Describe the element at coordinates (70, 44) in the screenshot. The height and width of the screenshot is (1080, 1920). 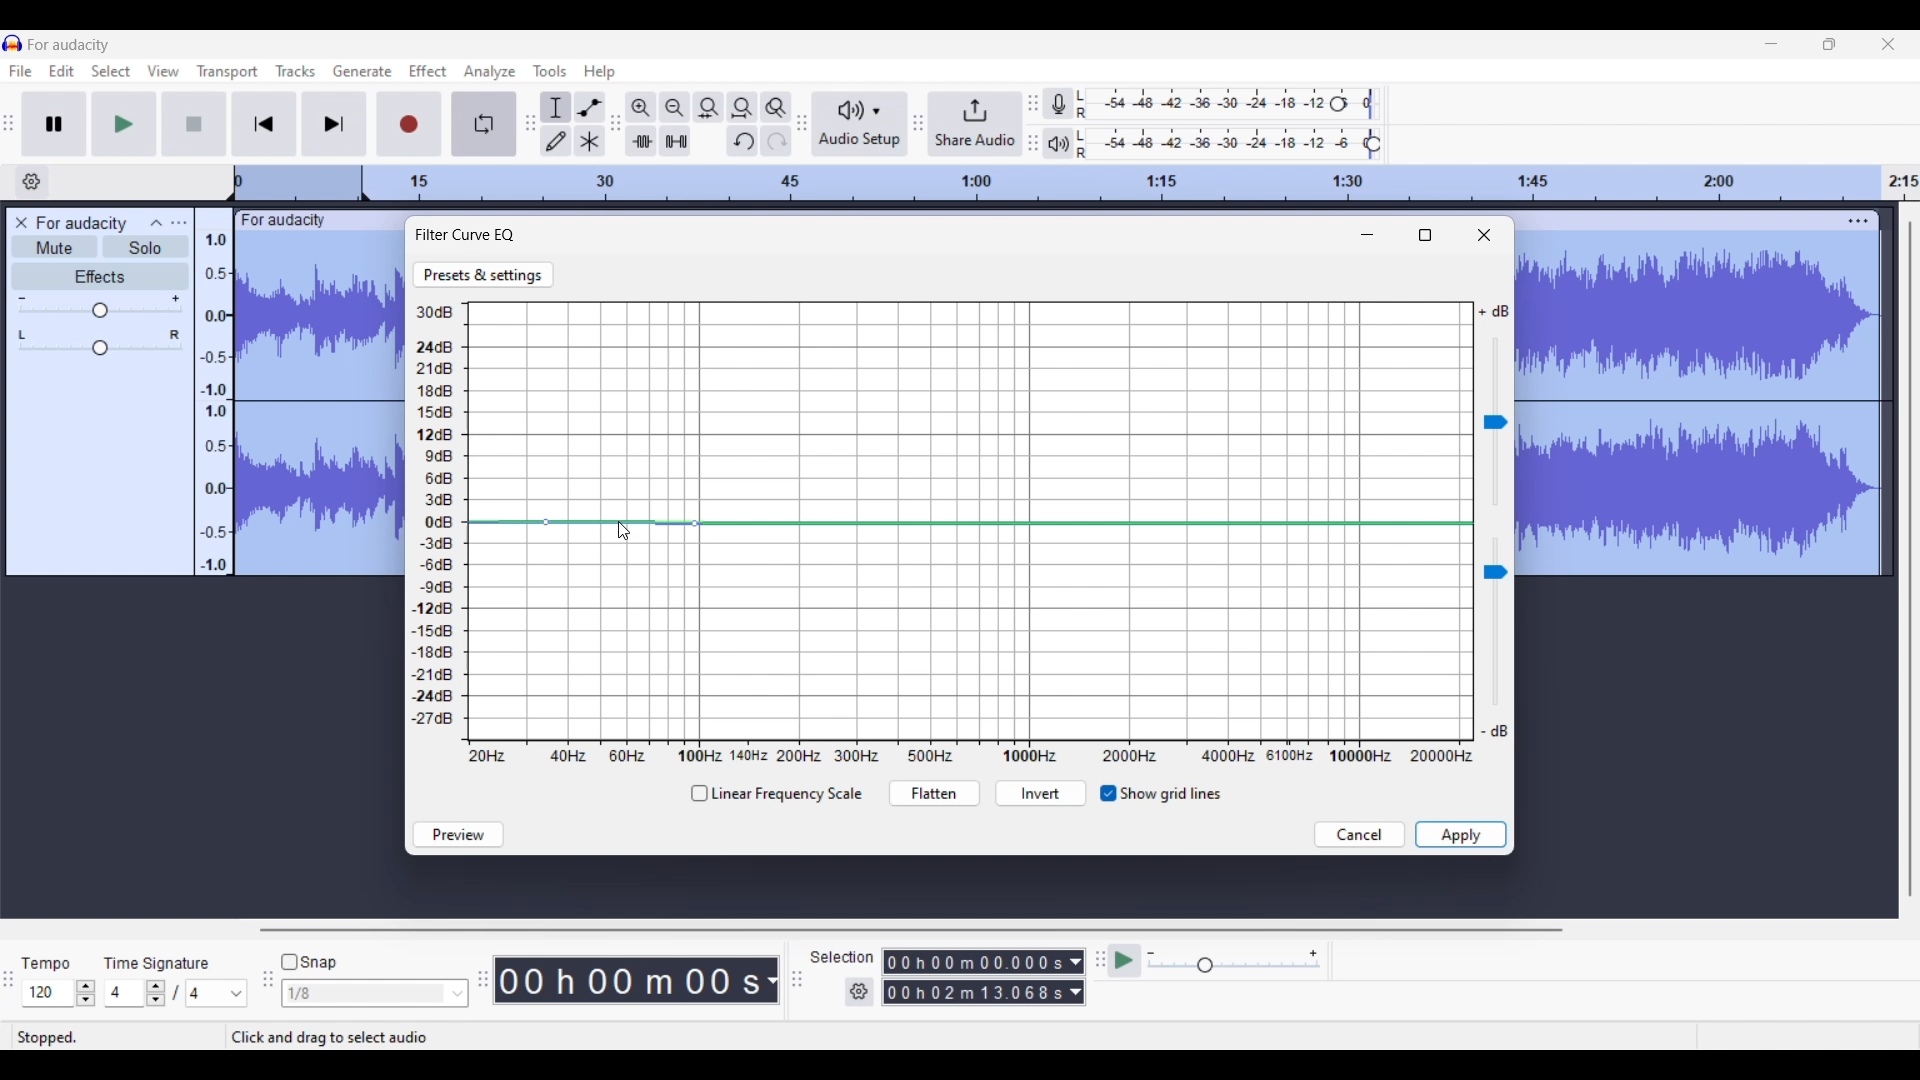
I see `Software name` at that location.